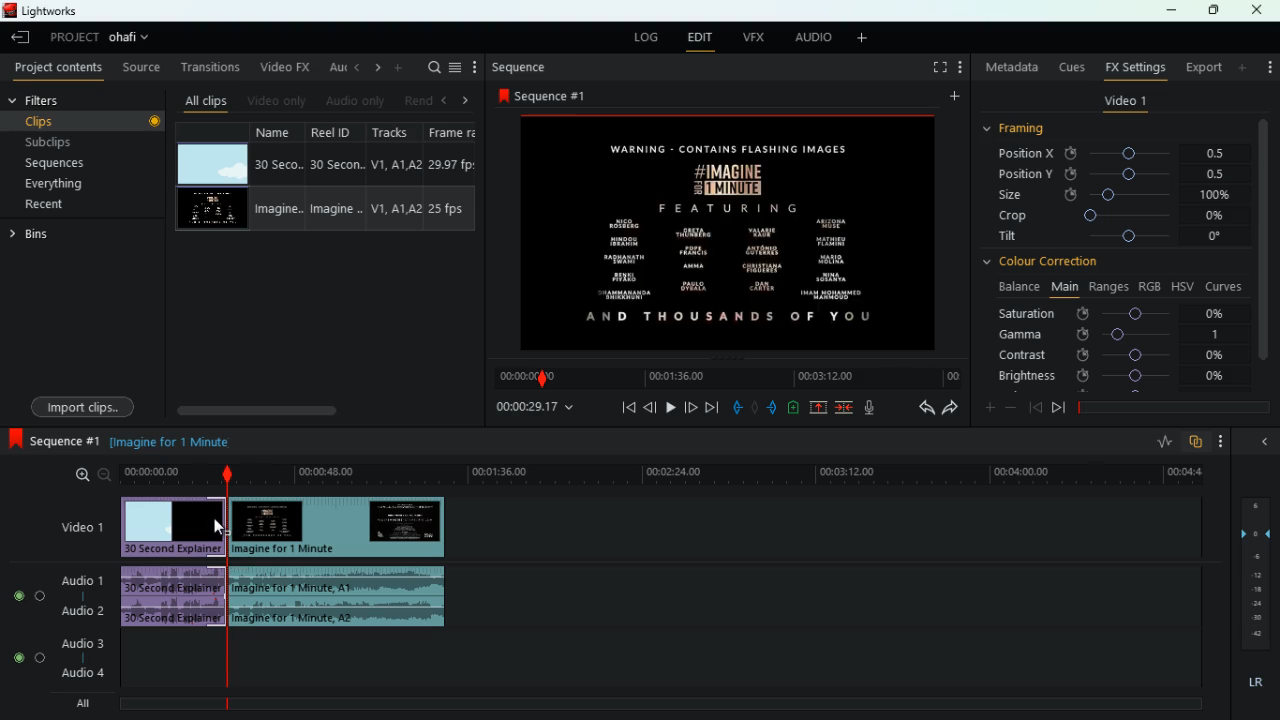  Describe the element at coordinates (74, 37) in the screenshot. I see `project` at that location.